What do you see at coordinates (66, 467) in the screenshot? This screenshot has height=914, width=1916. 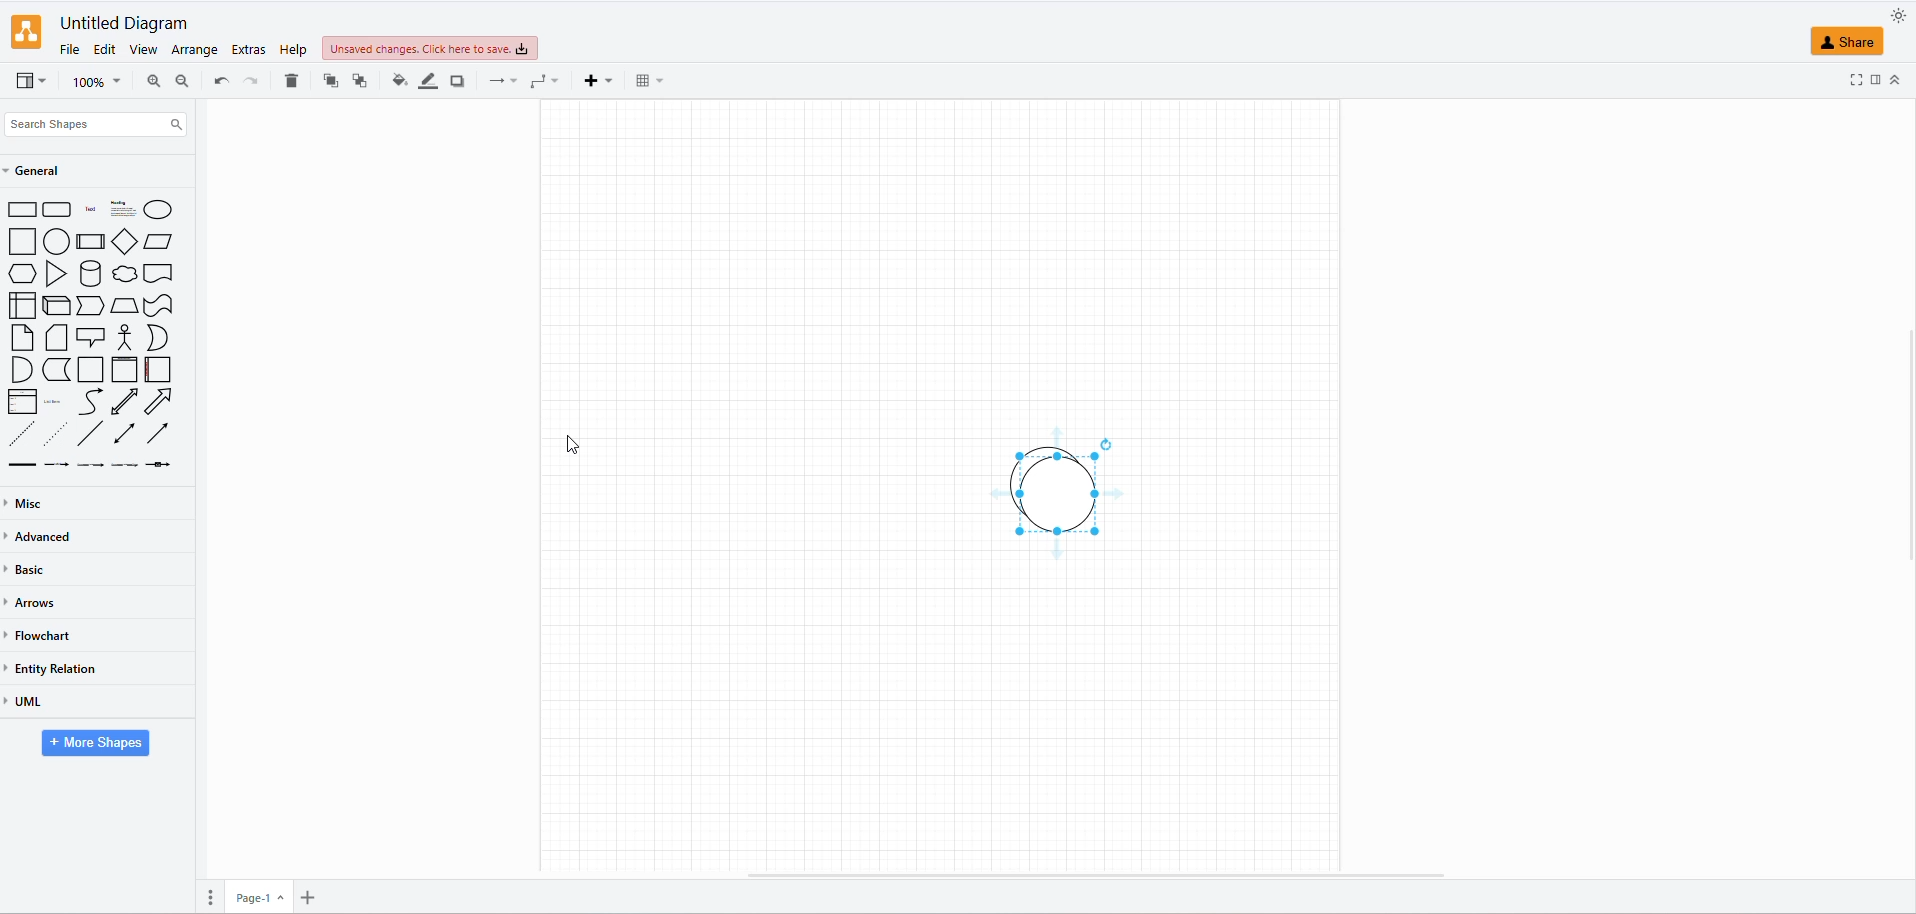 I see `dotted line` at bounding box center [66, 467].